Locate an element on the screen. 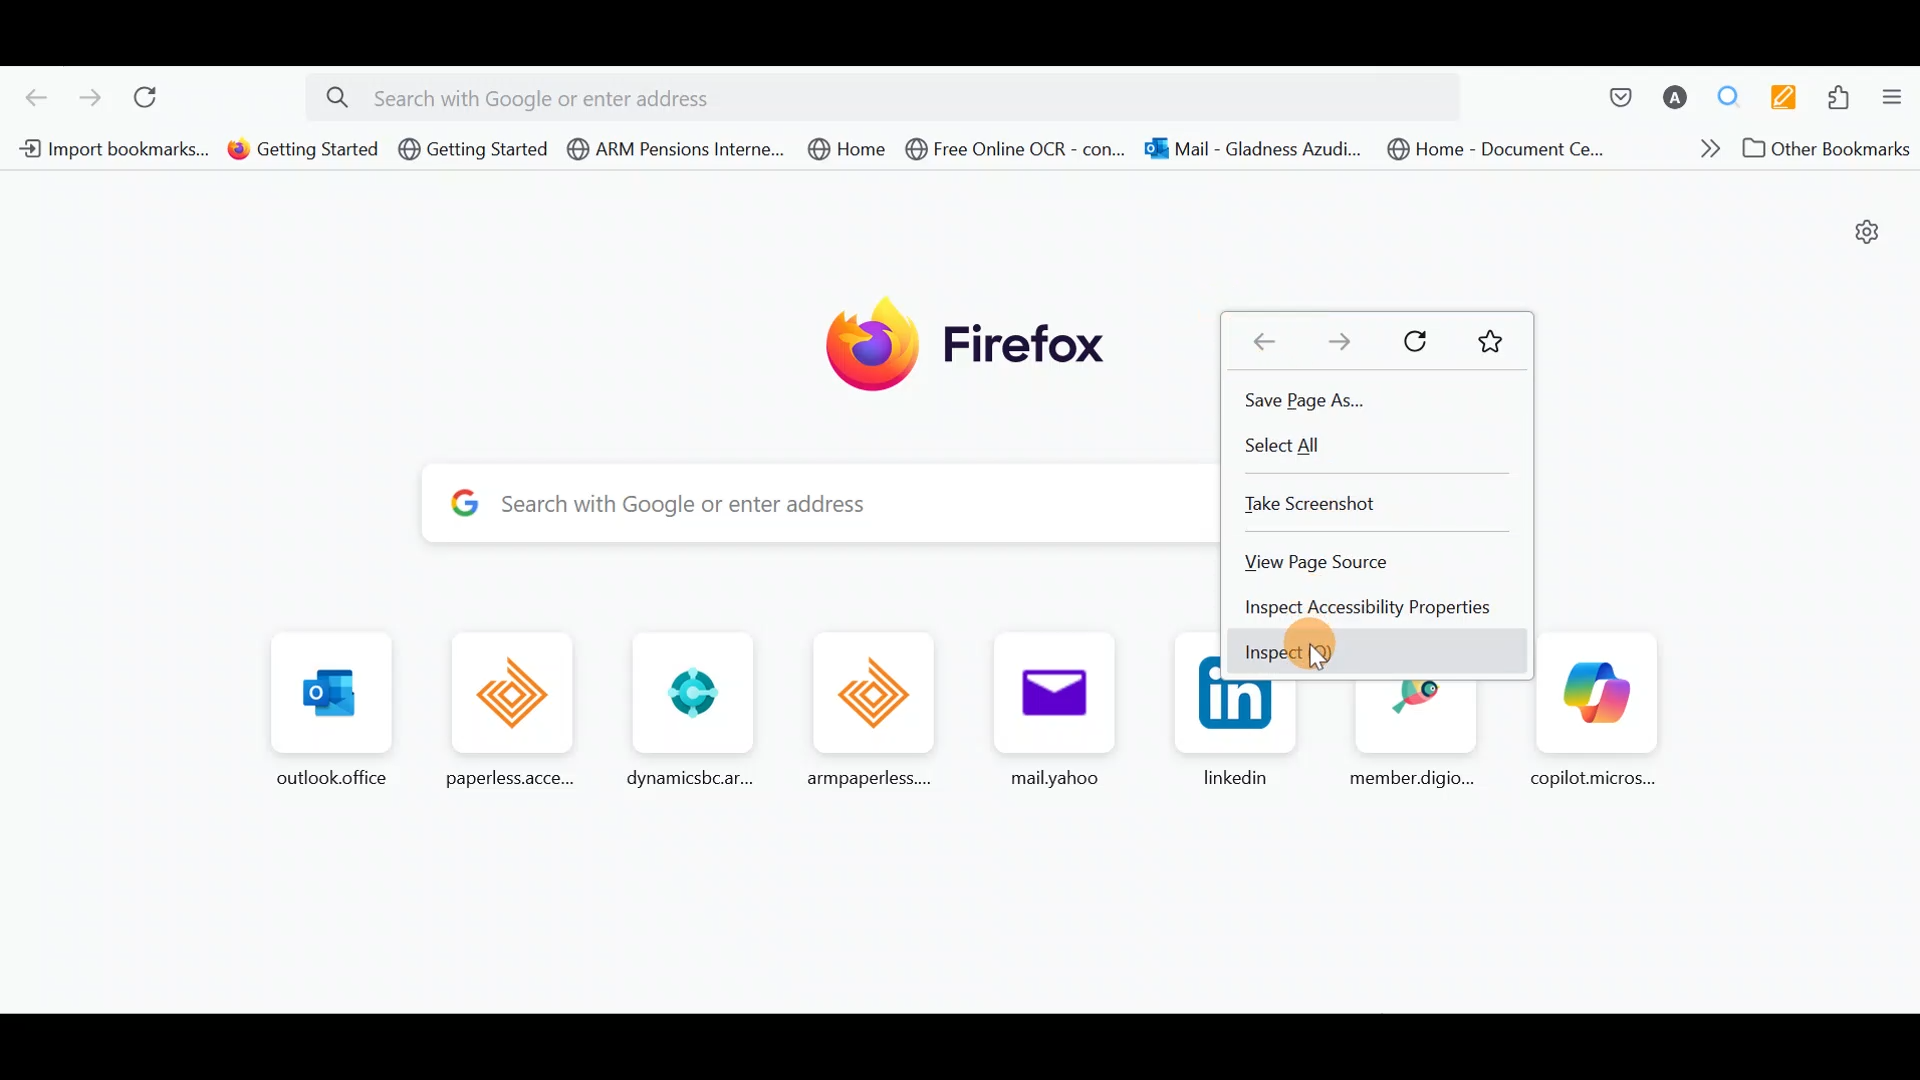 This screenshot has width=1920, height=1080. Reload current page is located at coordinates (1411, 342).